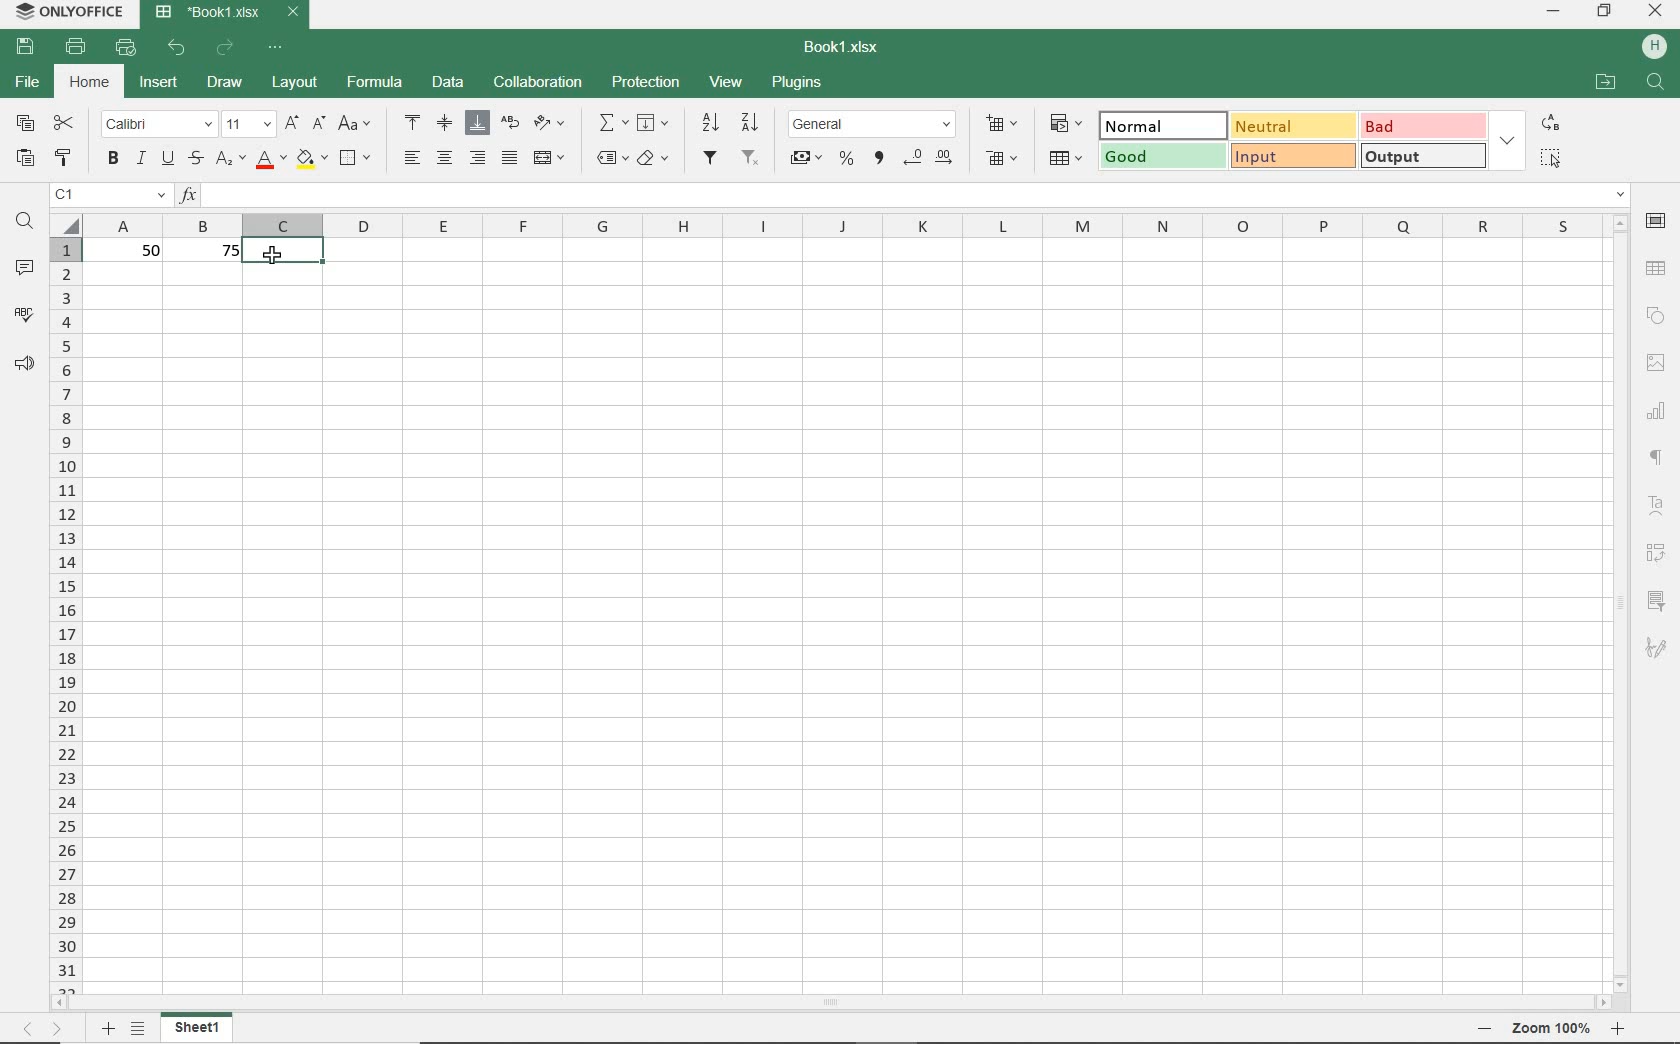  Describe the element at coordinates (1654, 360) in the screenshot. I see `image` at that location.